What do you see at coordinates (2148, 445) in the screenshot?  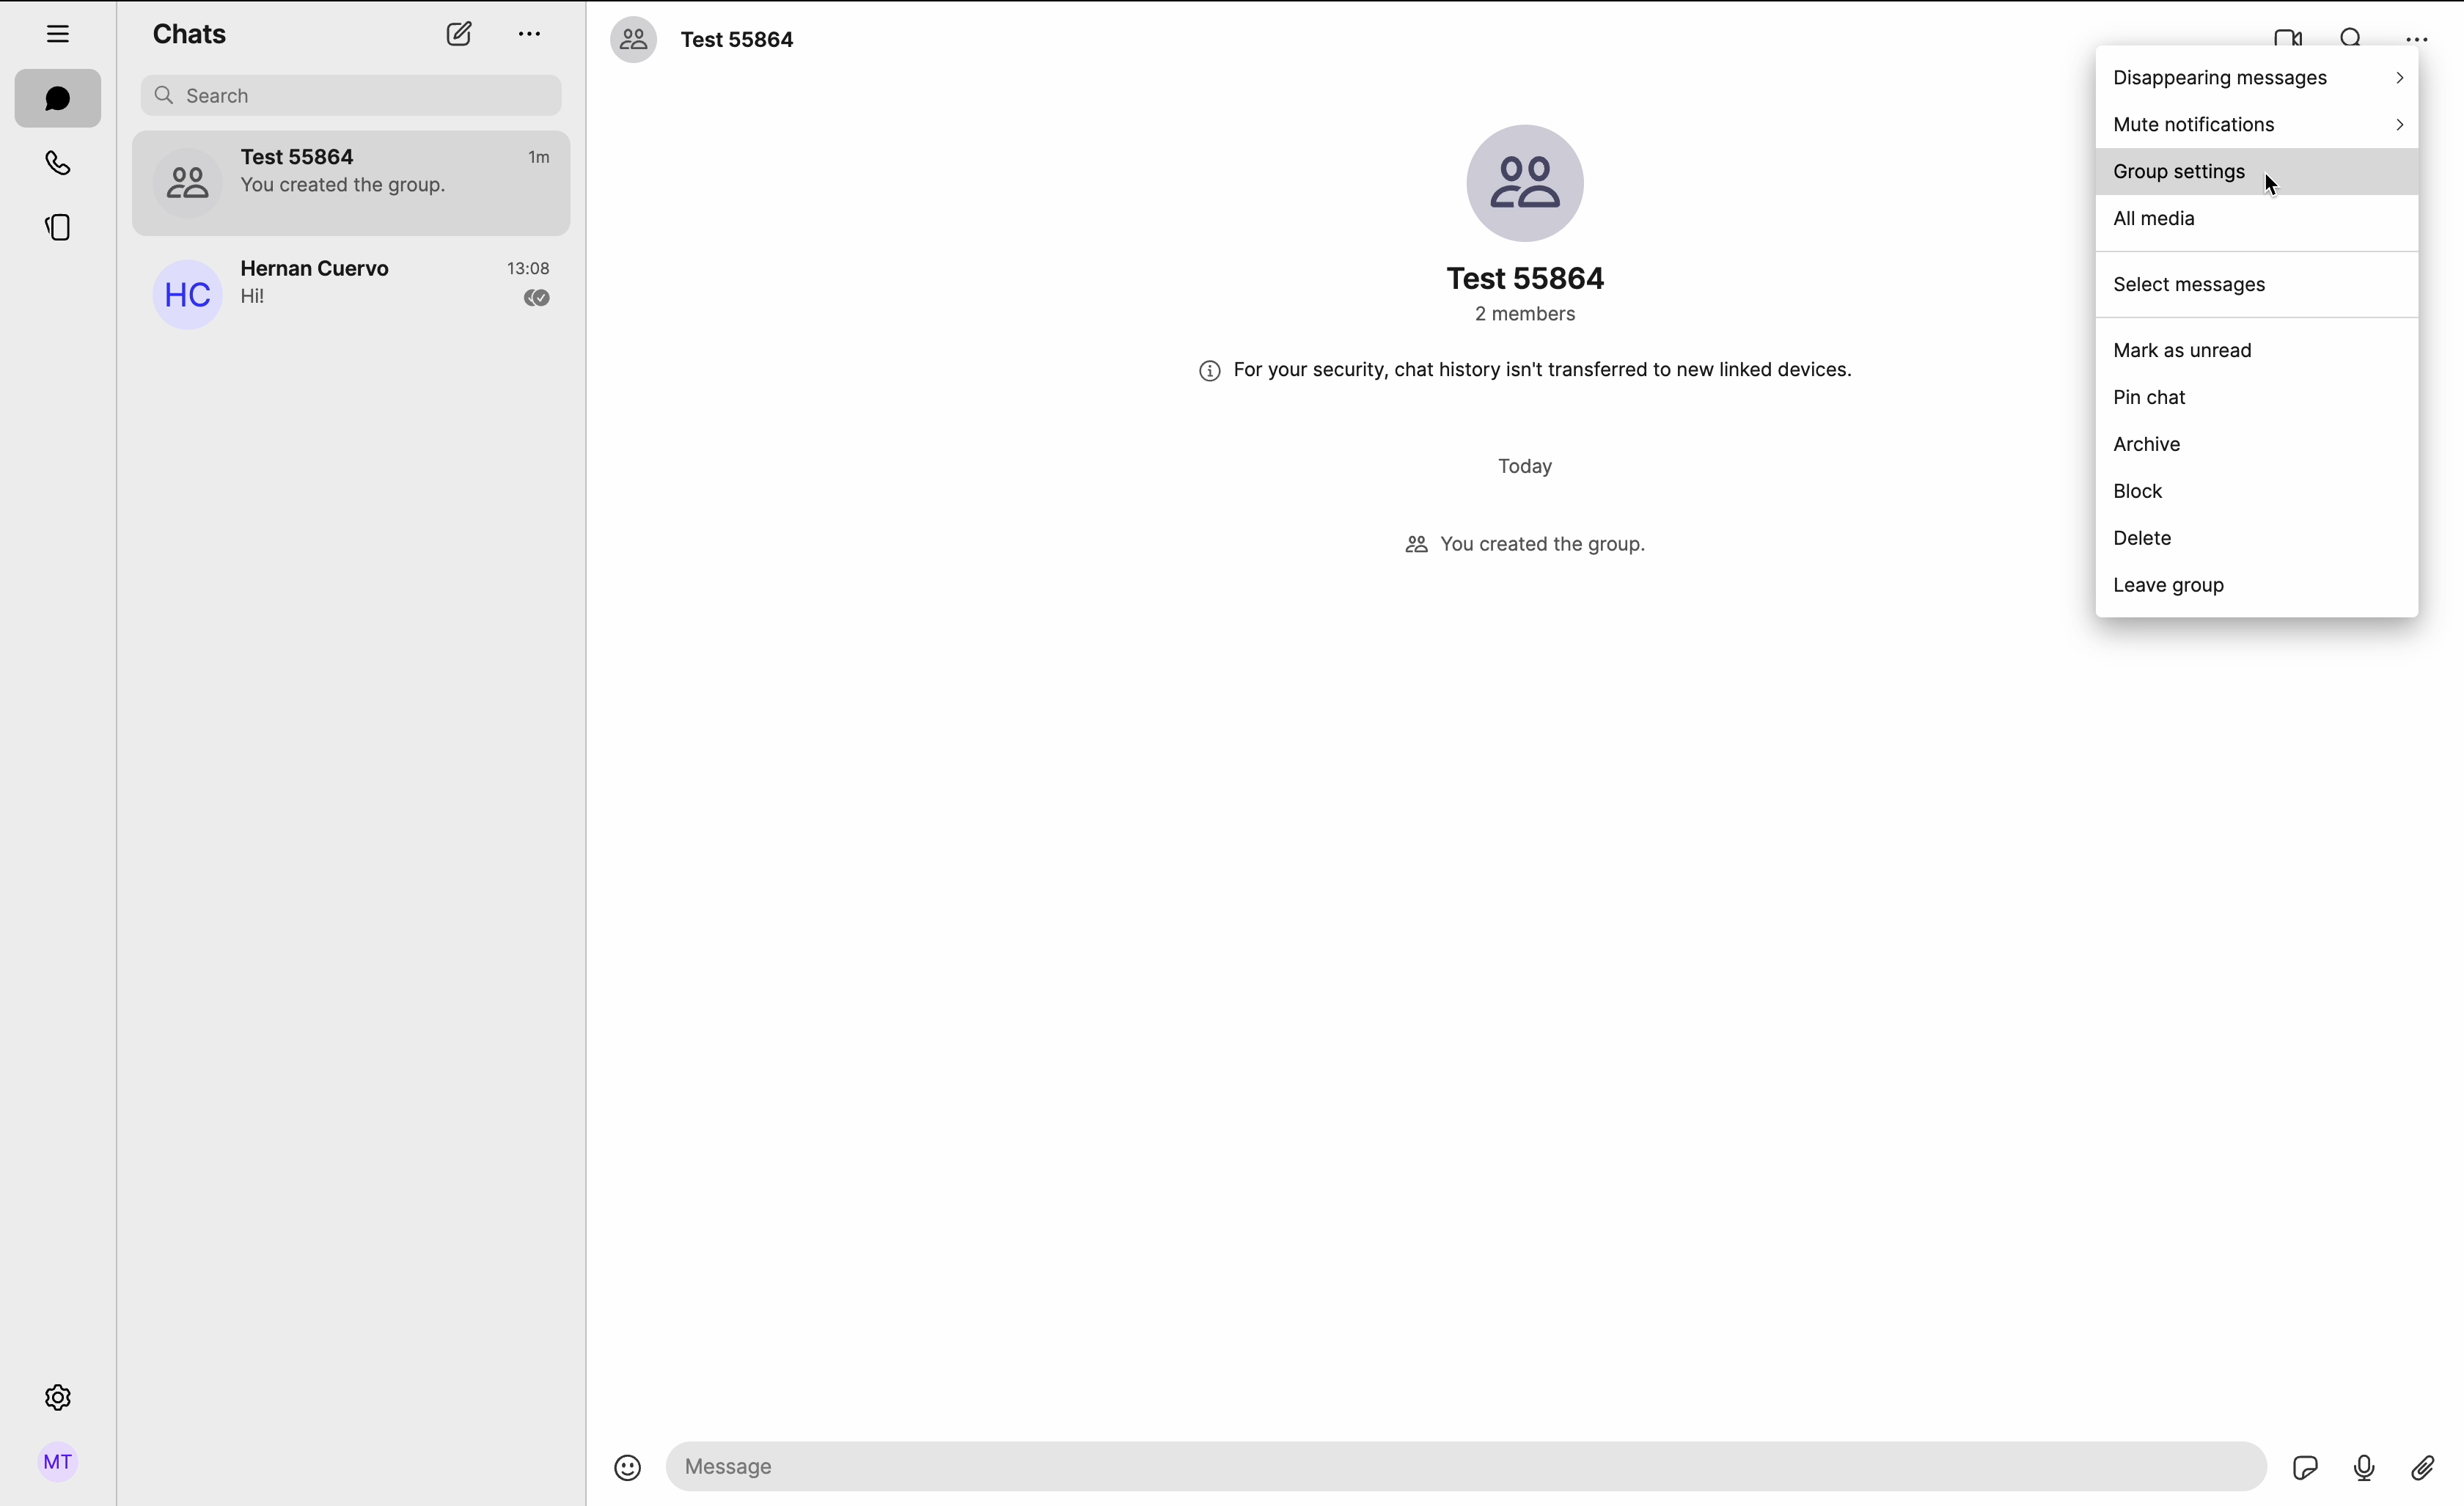 I see `archive` at bounding box center [2148, 445].